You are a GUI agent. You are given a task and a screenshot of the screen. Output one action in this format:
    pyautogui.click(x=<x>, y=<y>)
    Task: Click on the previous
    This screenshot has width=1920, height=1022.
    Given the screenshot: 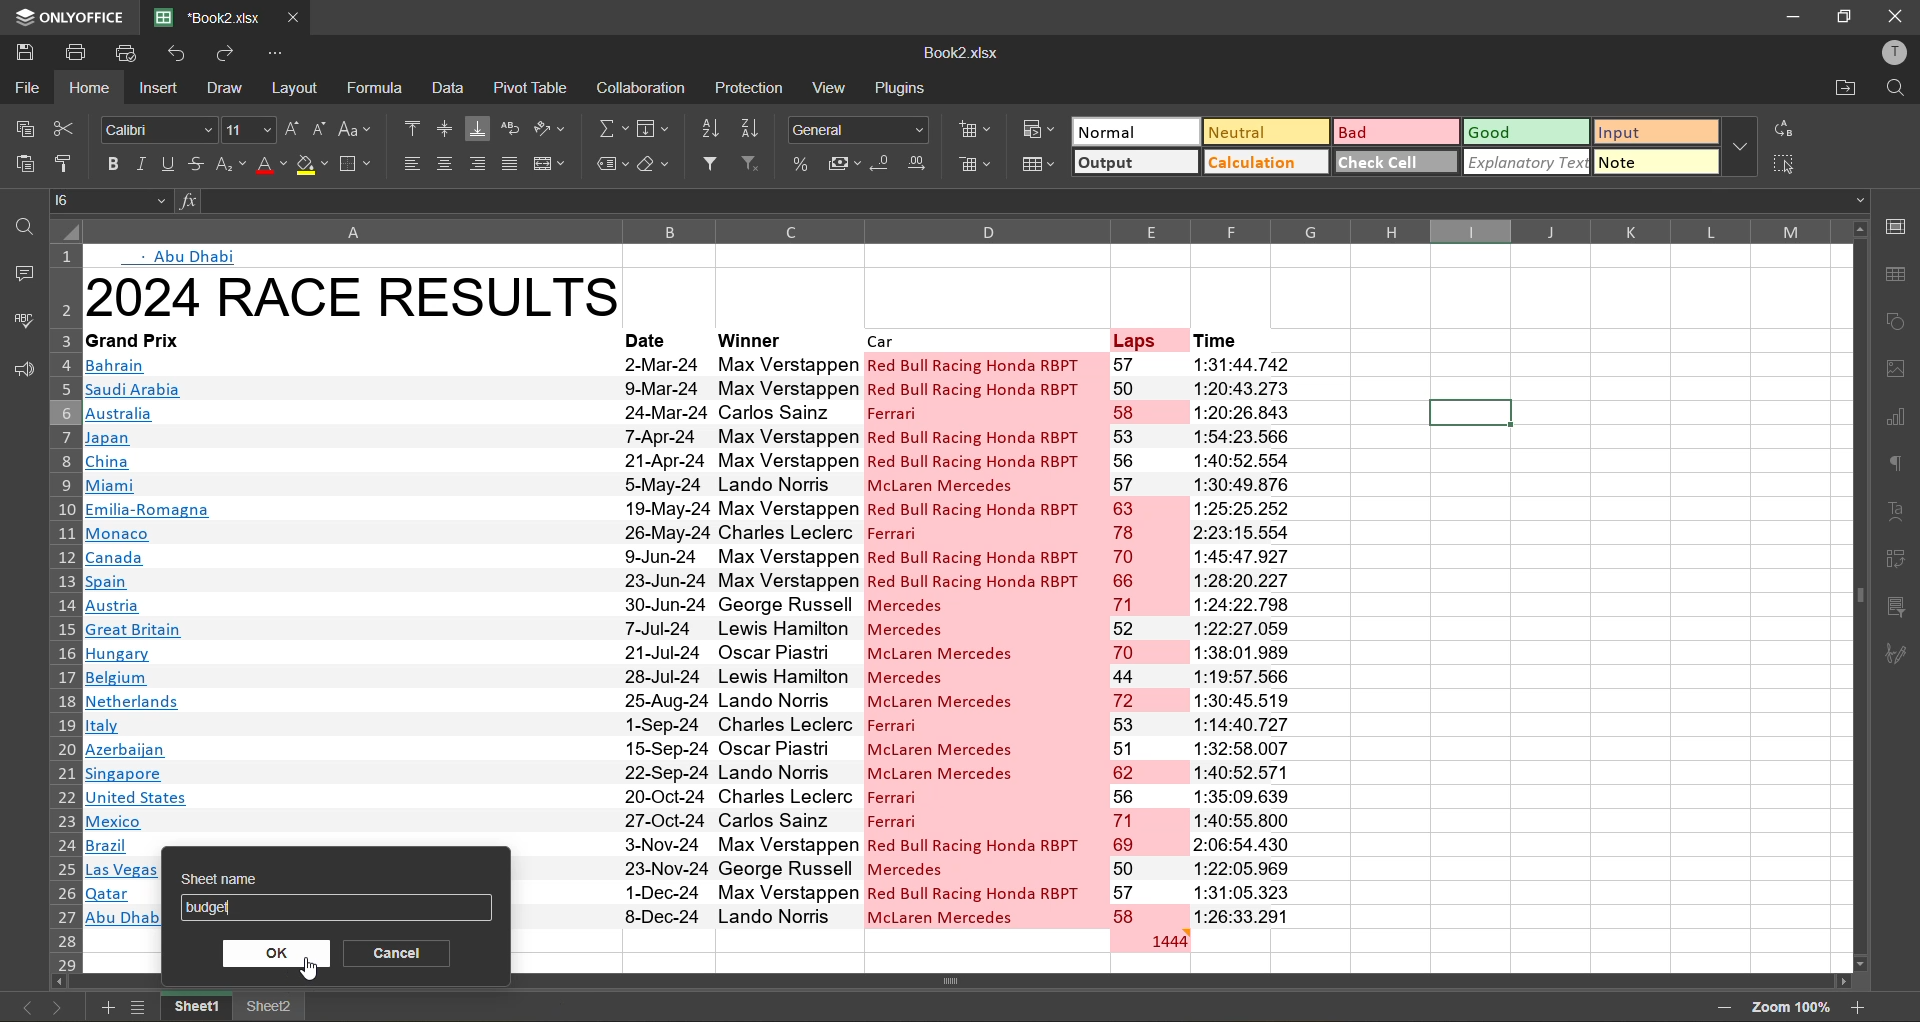 What is the action you would take?
    pyautogui.click(x=22, y=1007)
    